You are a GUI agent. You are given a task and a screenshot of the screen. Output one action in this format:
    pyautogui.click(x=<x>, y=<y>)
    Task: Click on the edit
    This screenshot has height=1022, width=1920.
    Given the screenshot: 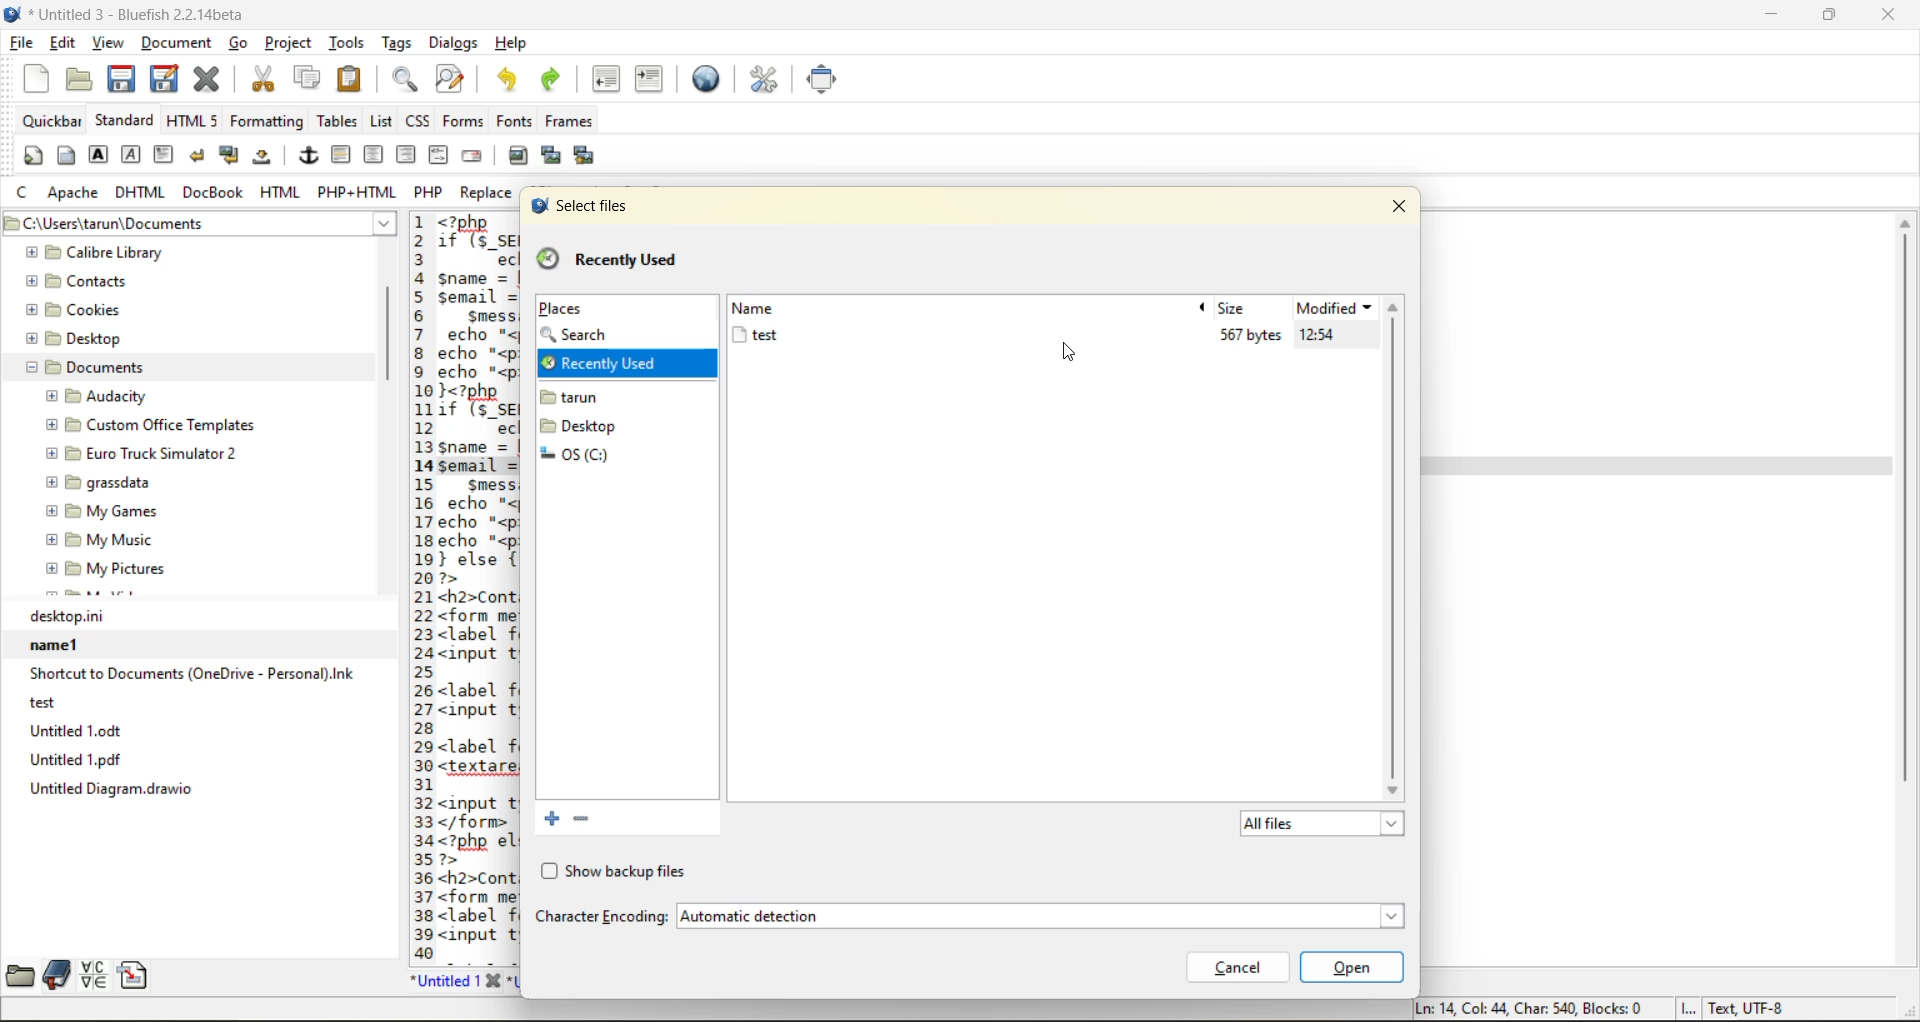 What is the action you would take?
    pyautogui.click(x=64, y=44)
    